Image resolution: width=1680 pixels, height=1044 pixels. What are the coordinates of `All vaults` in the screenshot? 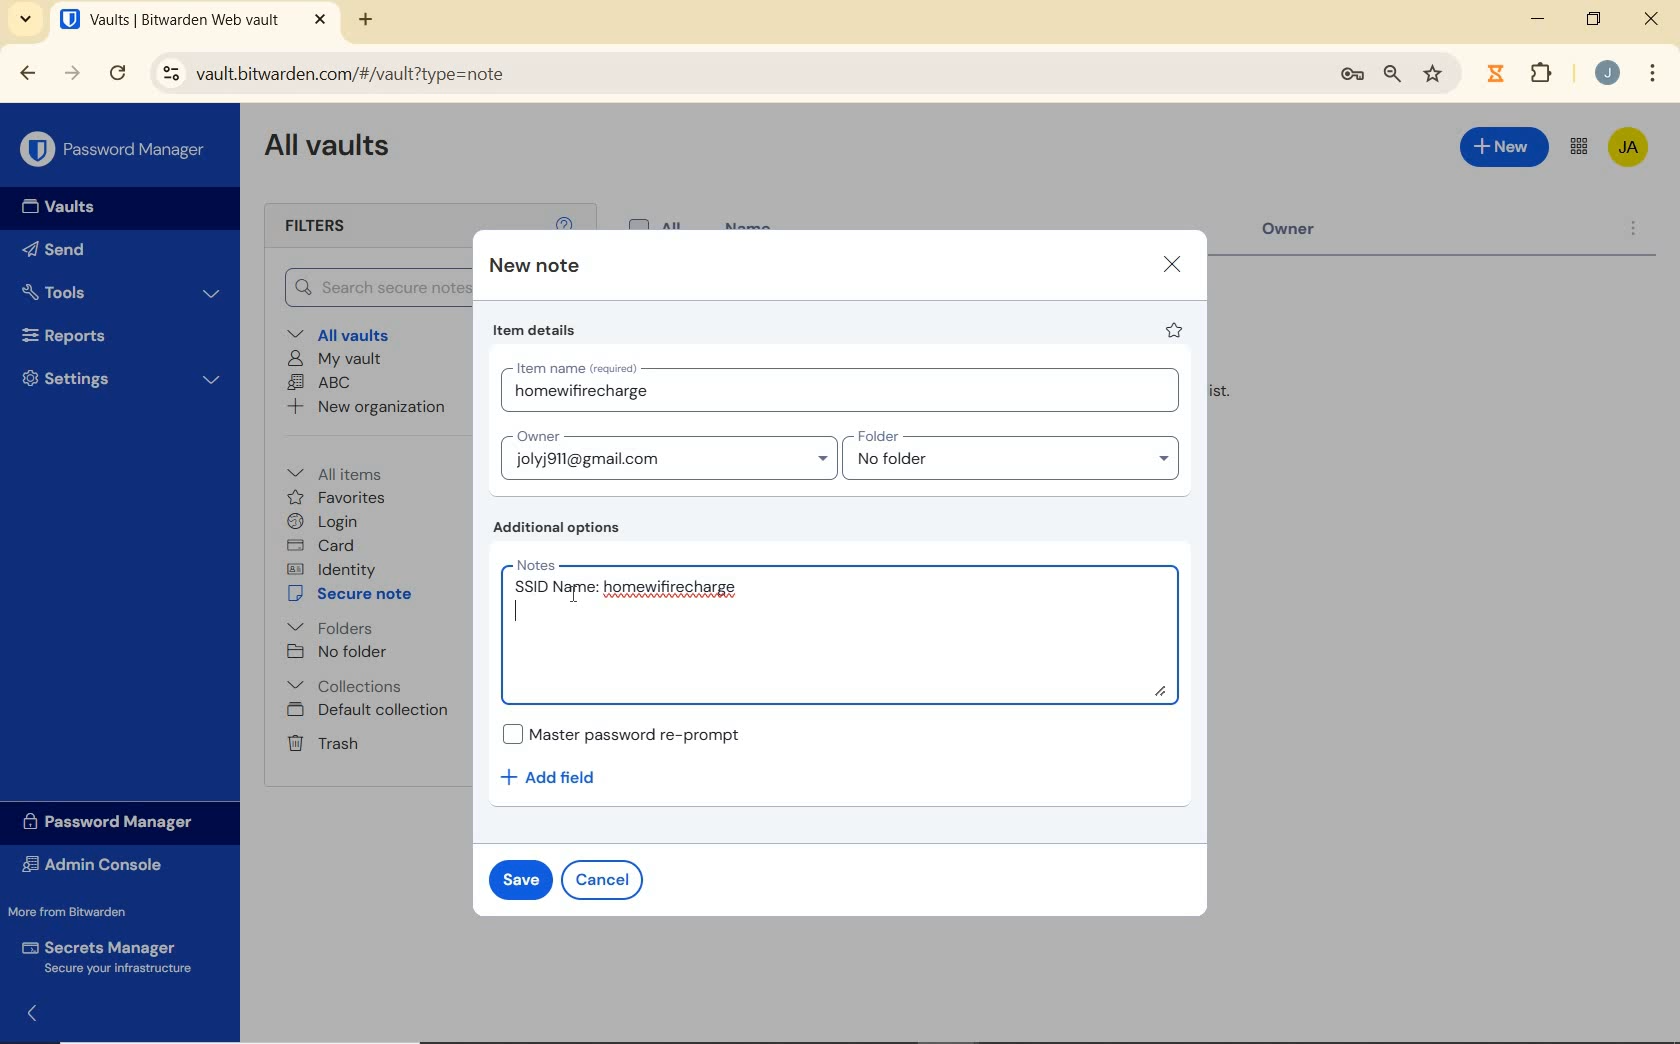 It's located at (341, 333).